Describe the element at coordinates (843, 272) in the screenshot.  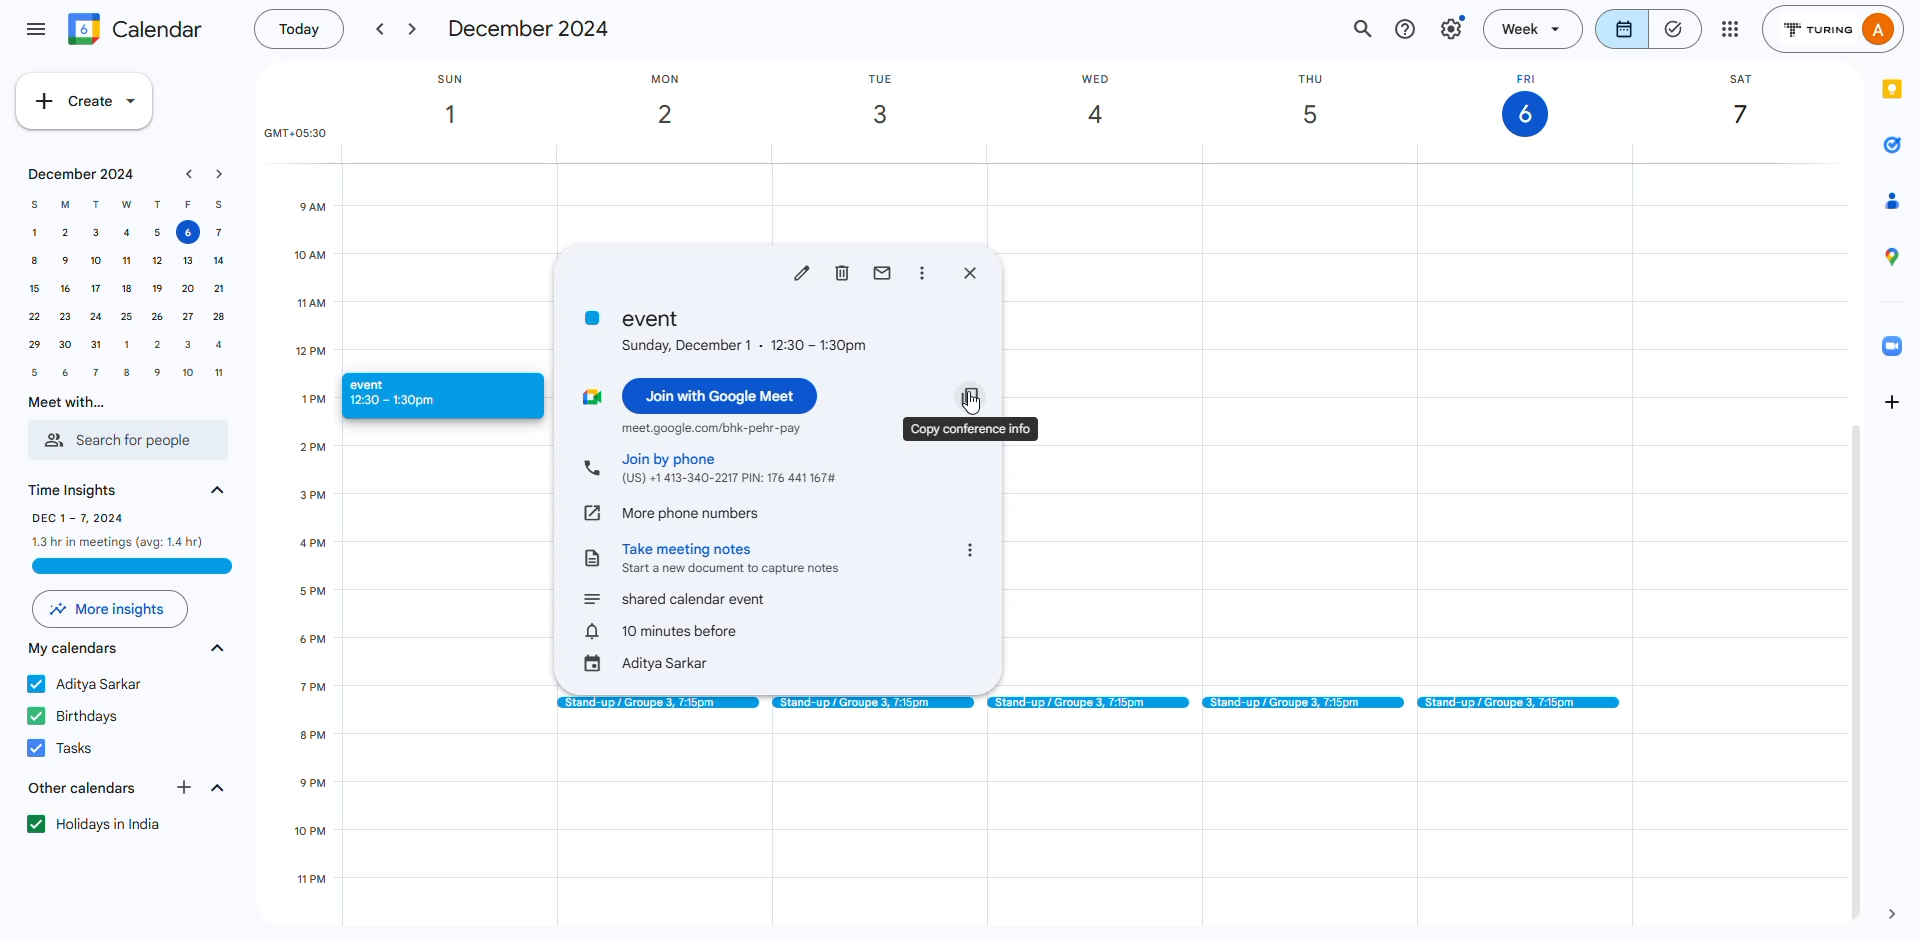
I see `delete` at that location.